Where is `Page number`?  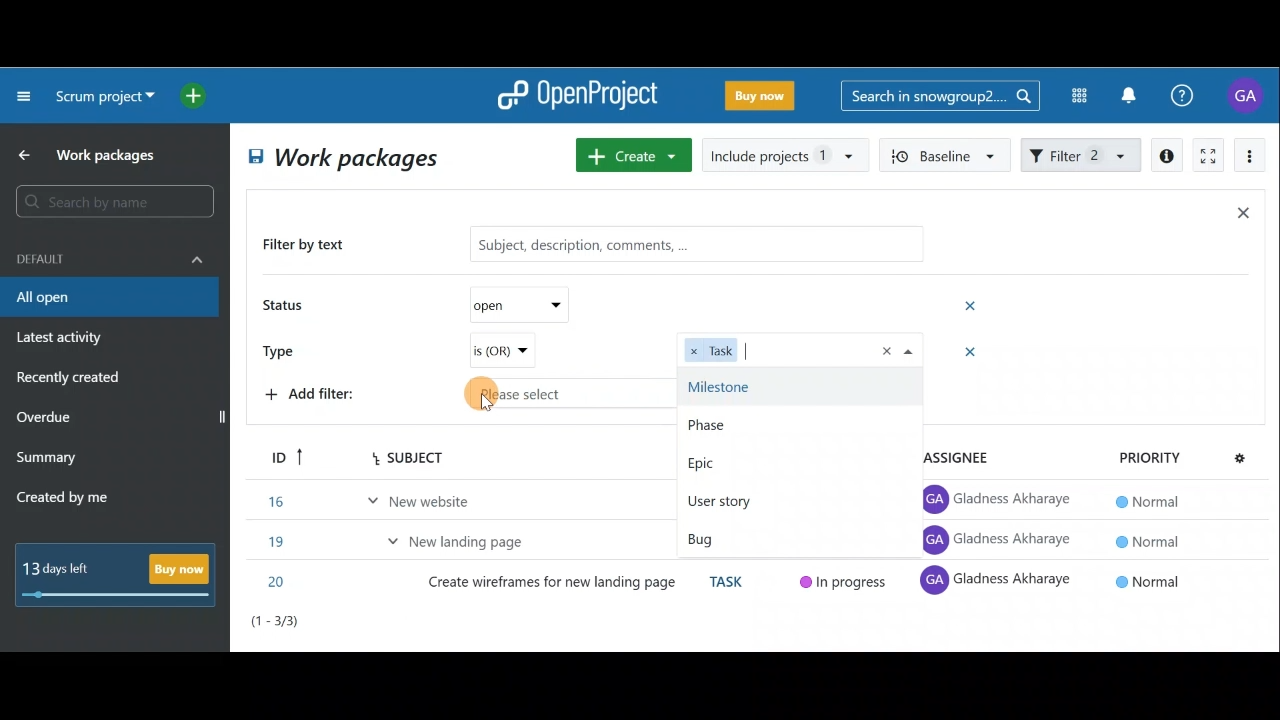
Page number is located at coordinates (360, 626).